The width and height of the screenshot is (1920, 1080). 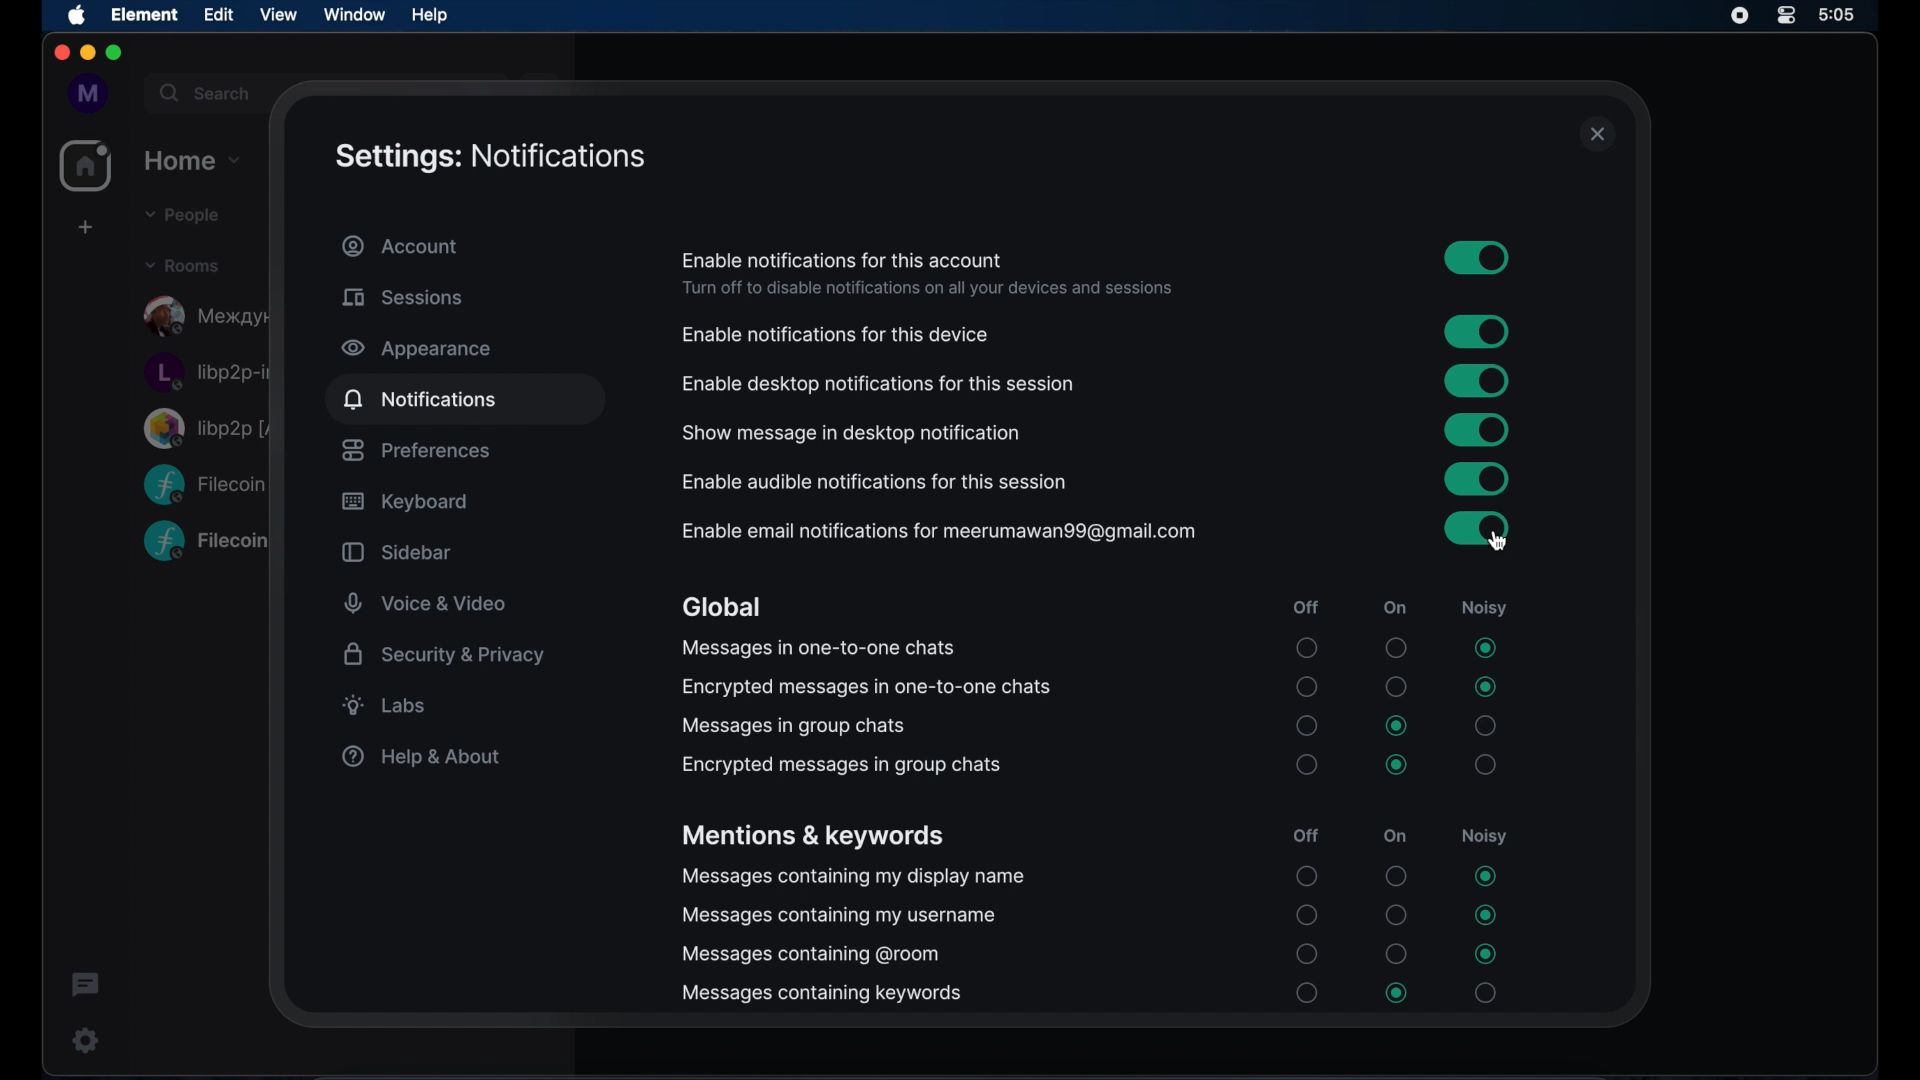 What do you see at coordinates (419, 398) in the screenshot?
I see `notifications` at bounding box center [419, 398].